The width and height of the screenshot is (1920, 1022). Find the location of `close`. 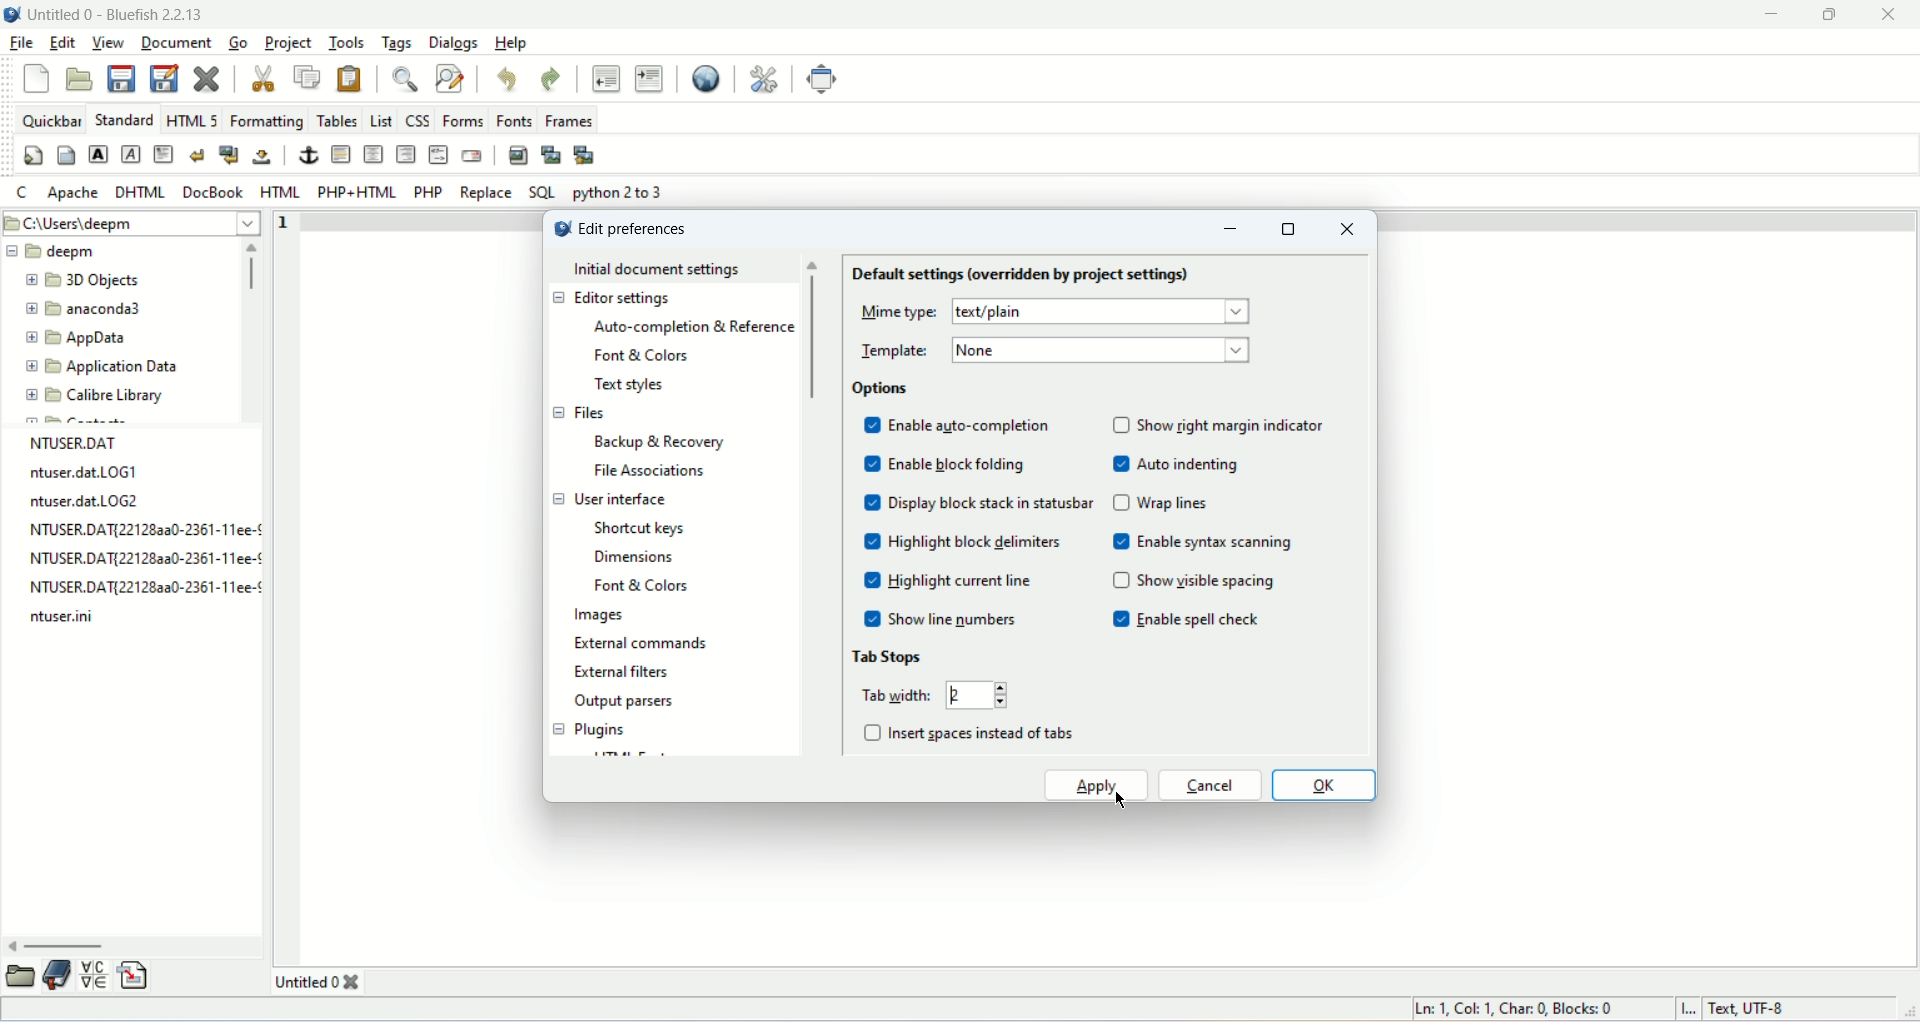

close is located at coordinates (1349, 229).